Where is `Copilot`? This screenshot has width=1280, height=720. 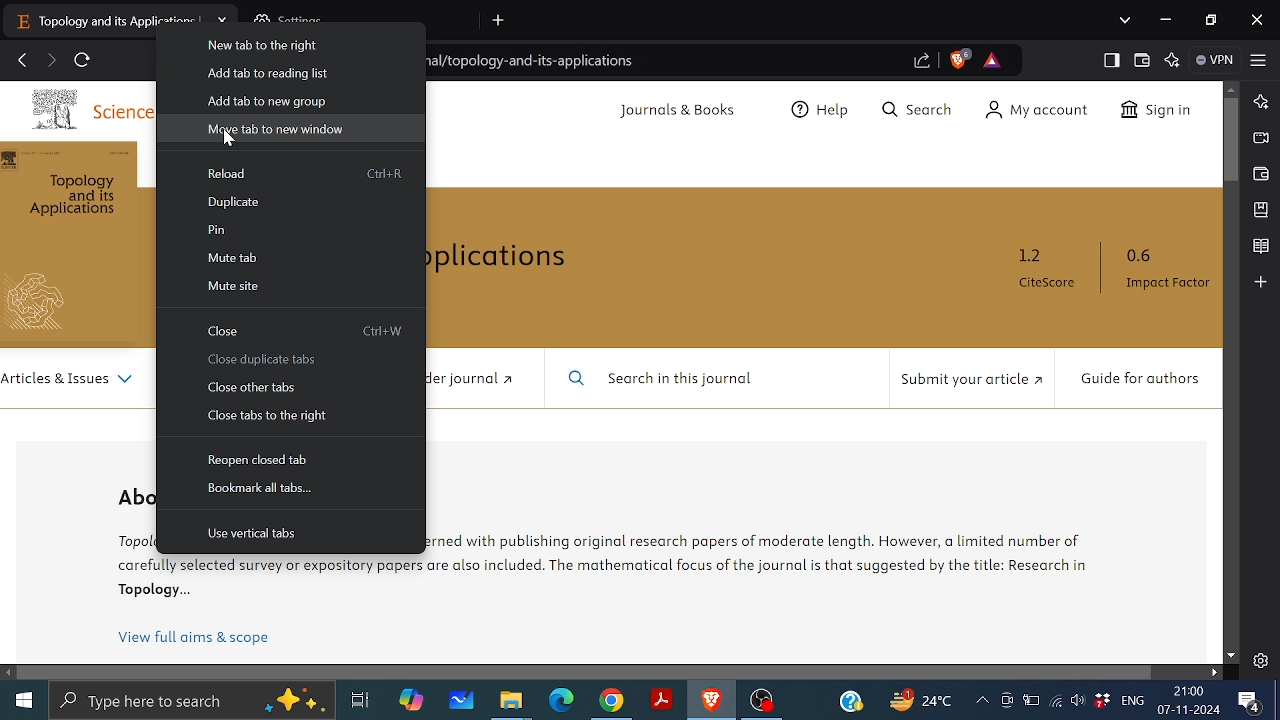
Copilot is located at coordinates (411, 703).